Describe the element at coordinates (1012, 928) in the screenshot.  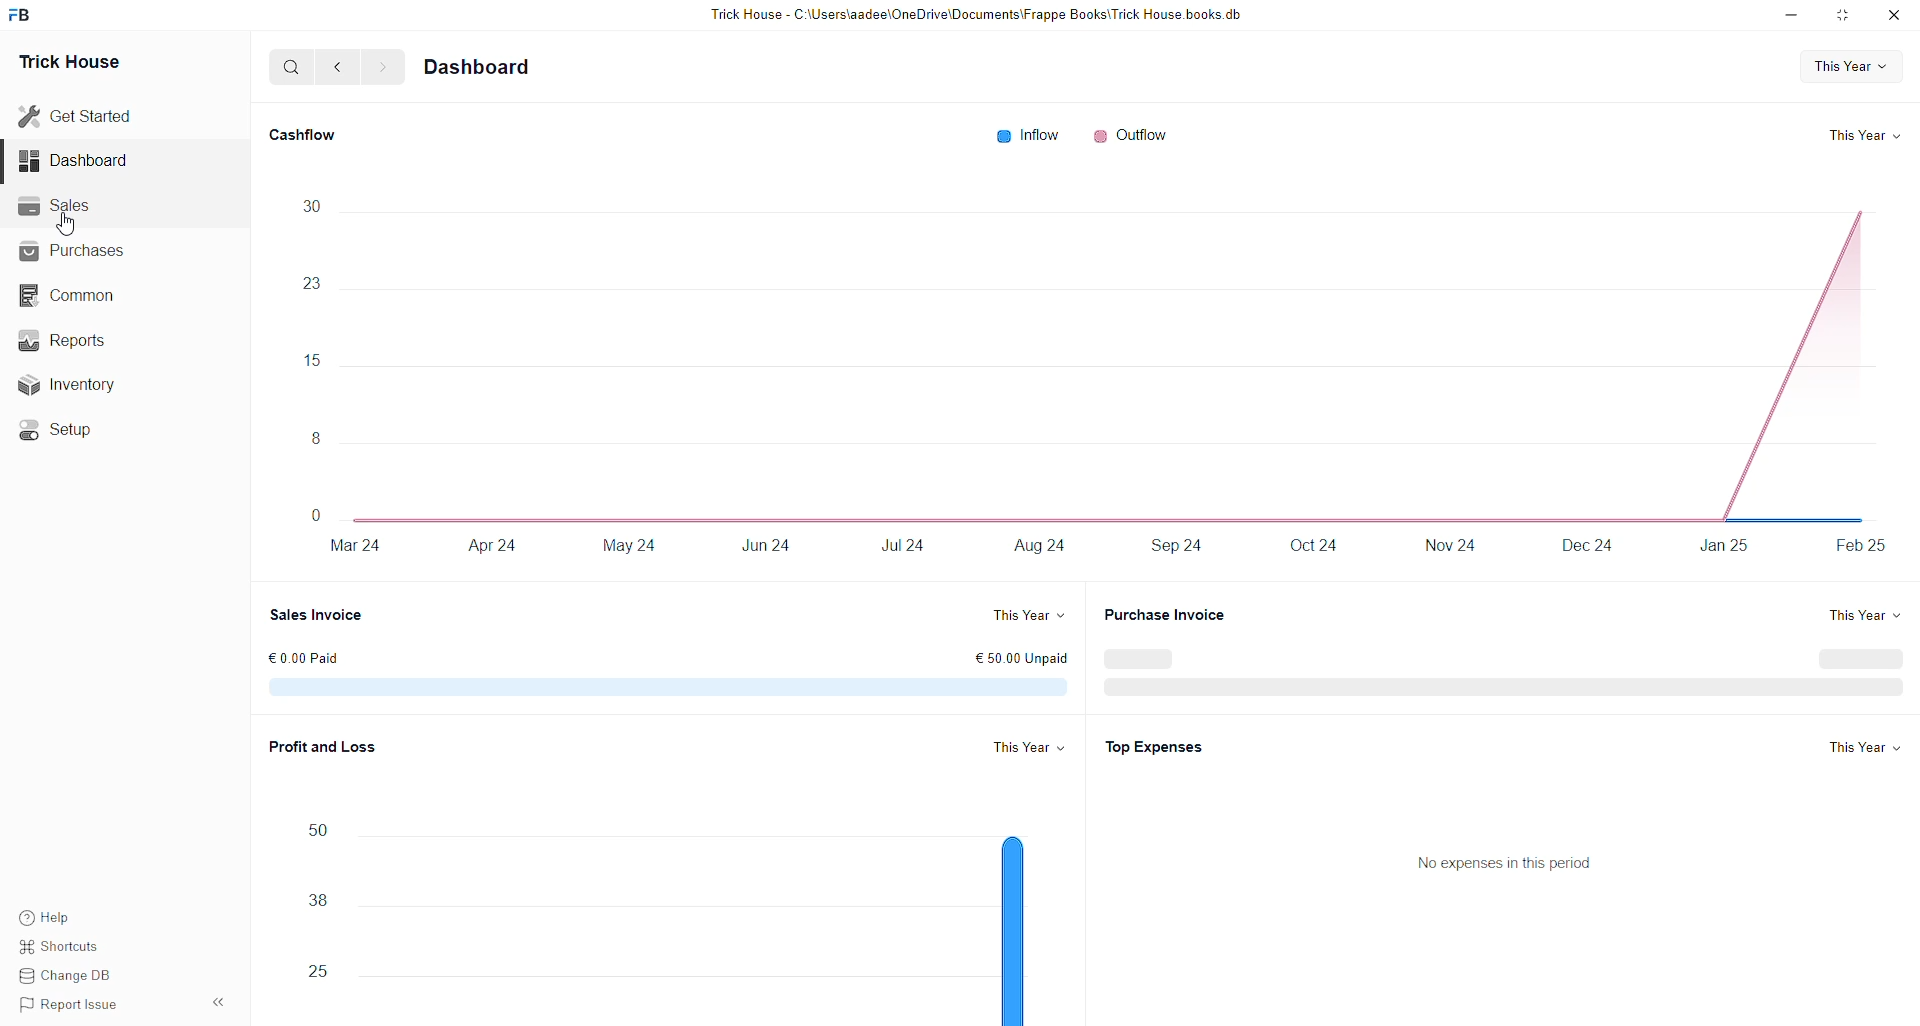
I see `bar` at that location.